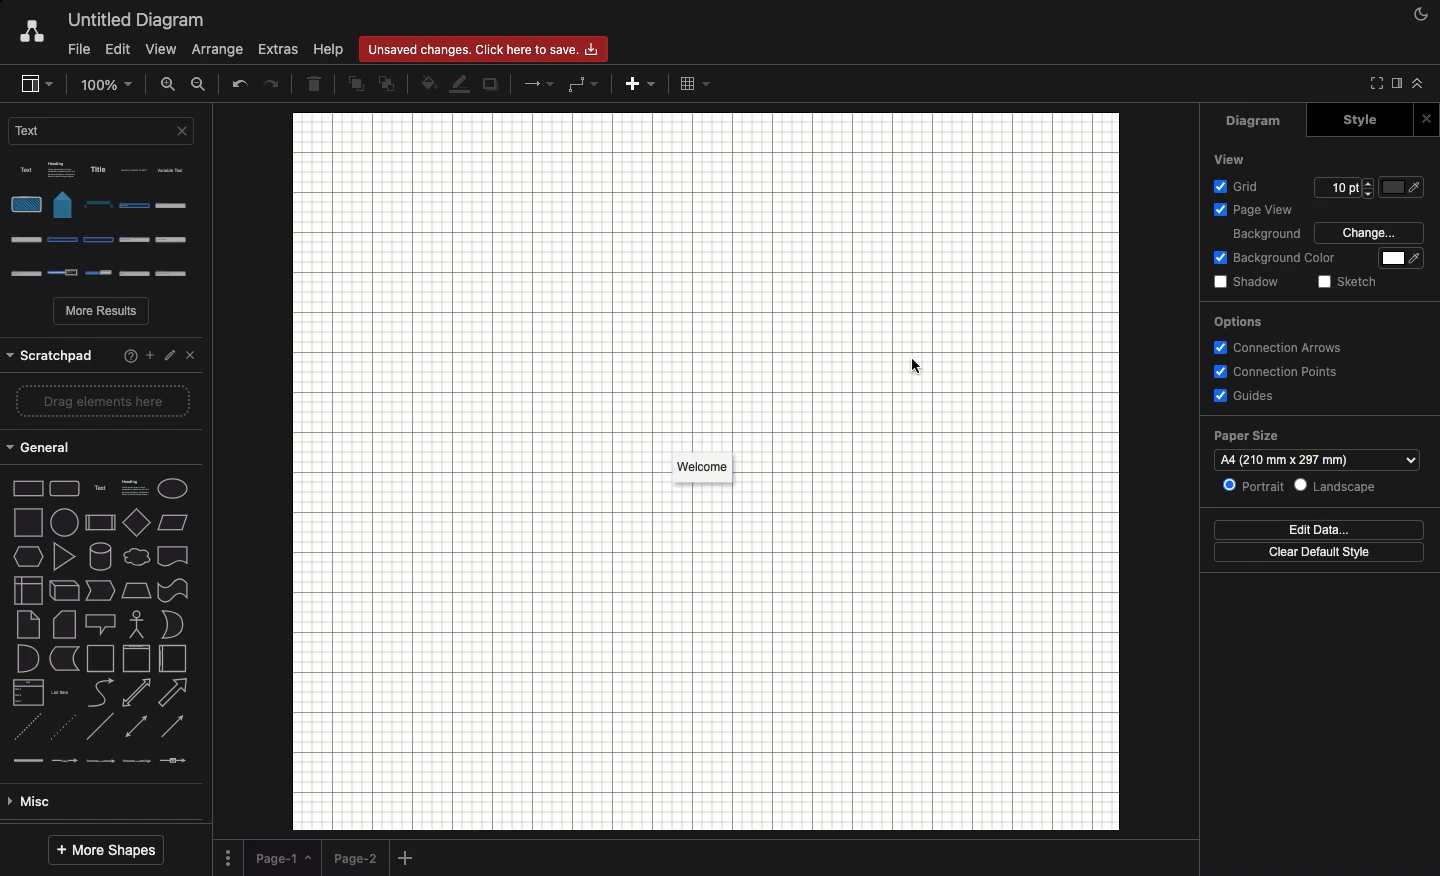 The width and height of the screenshot is (1440, 876). I want to click on paper size, so click(1252, 435).